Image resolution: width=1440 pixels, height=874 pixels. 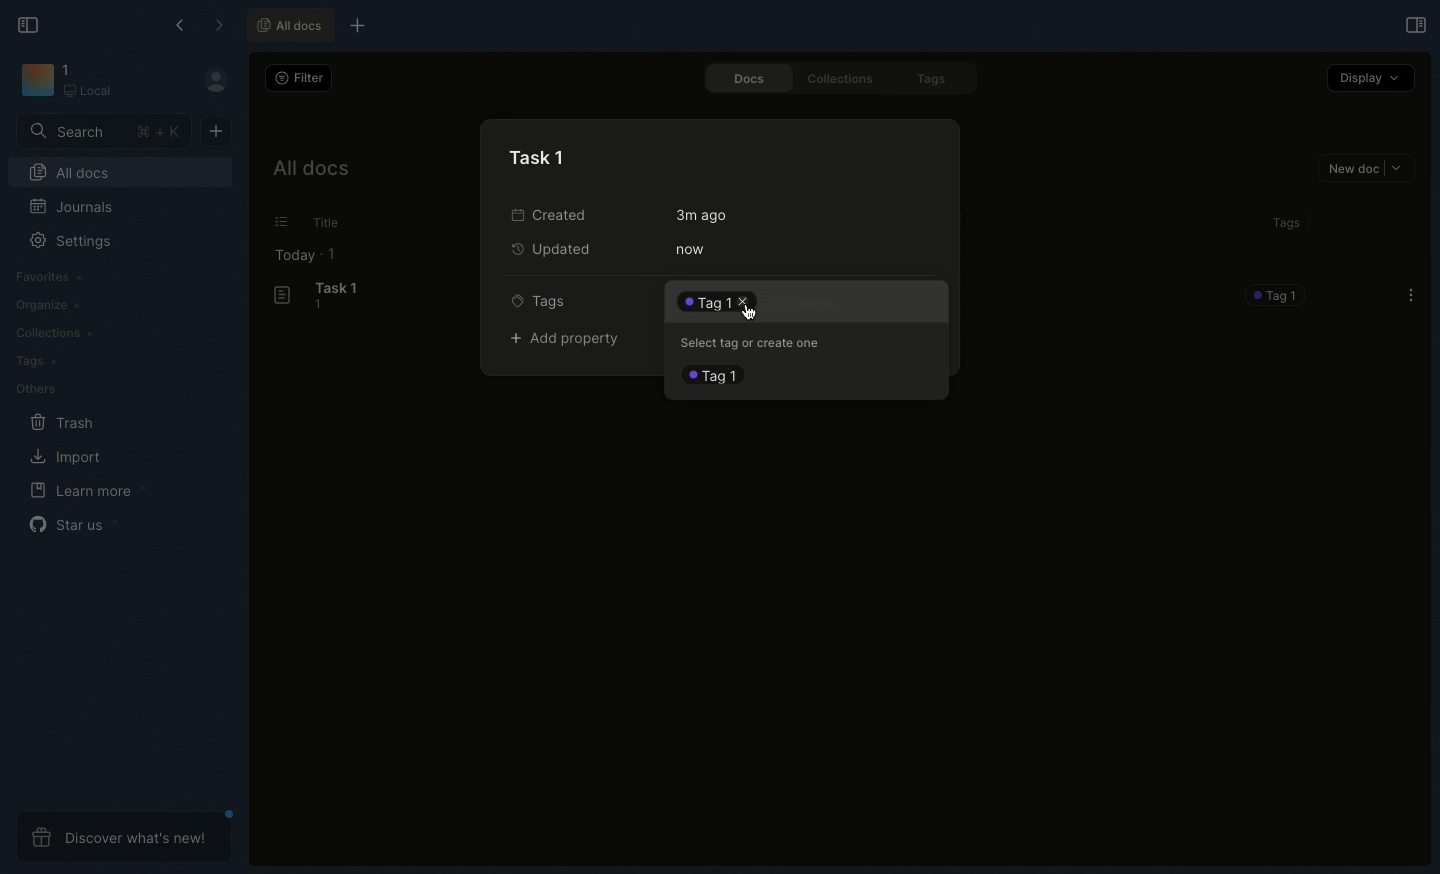 I want to click on Favorites, so click(x=51, y=277).